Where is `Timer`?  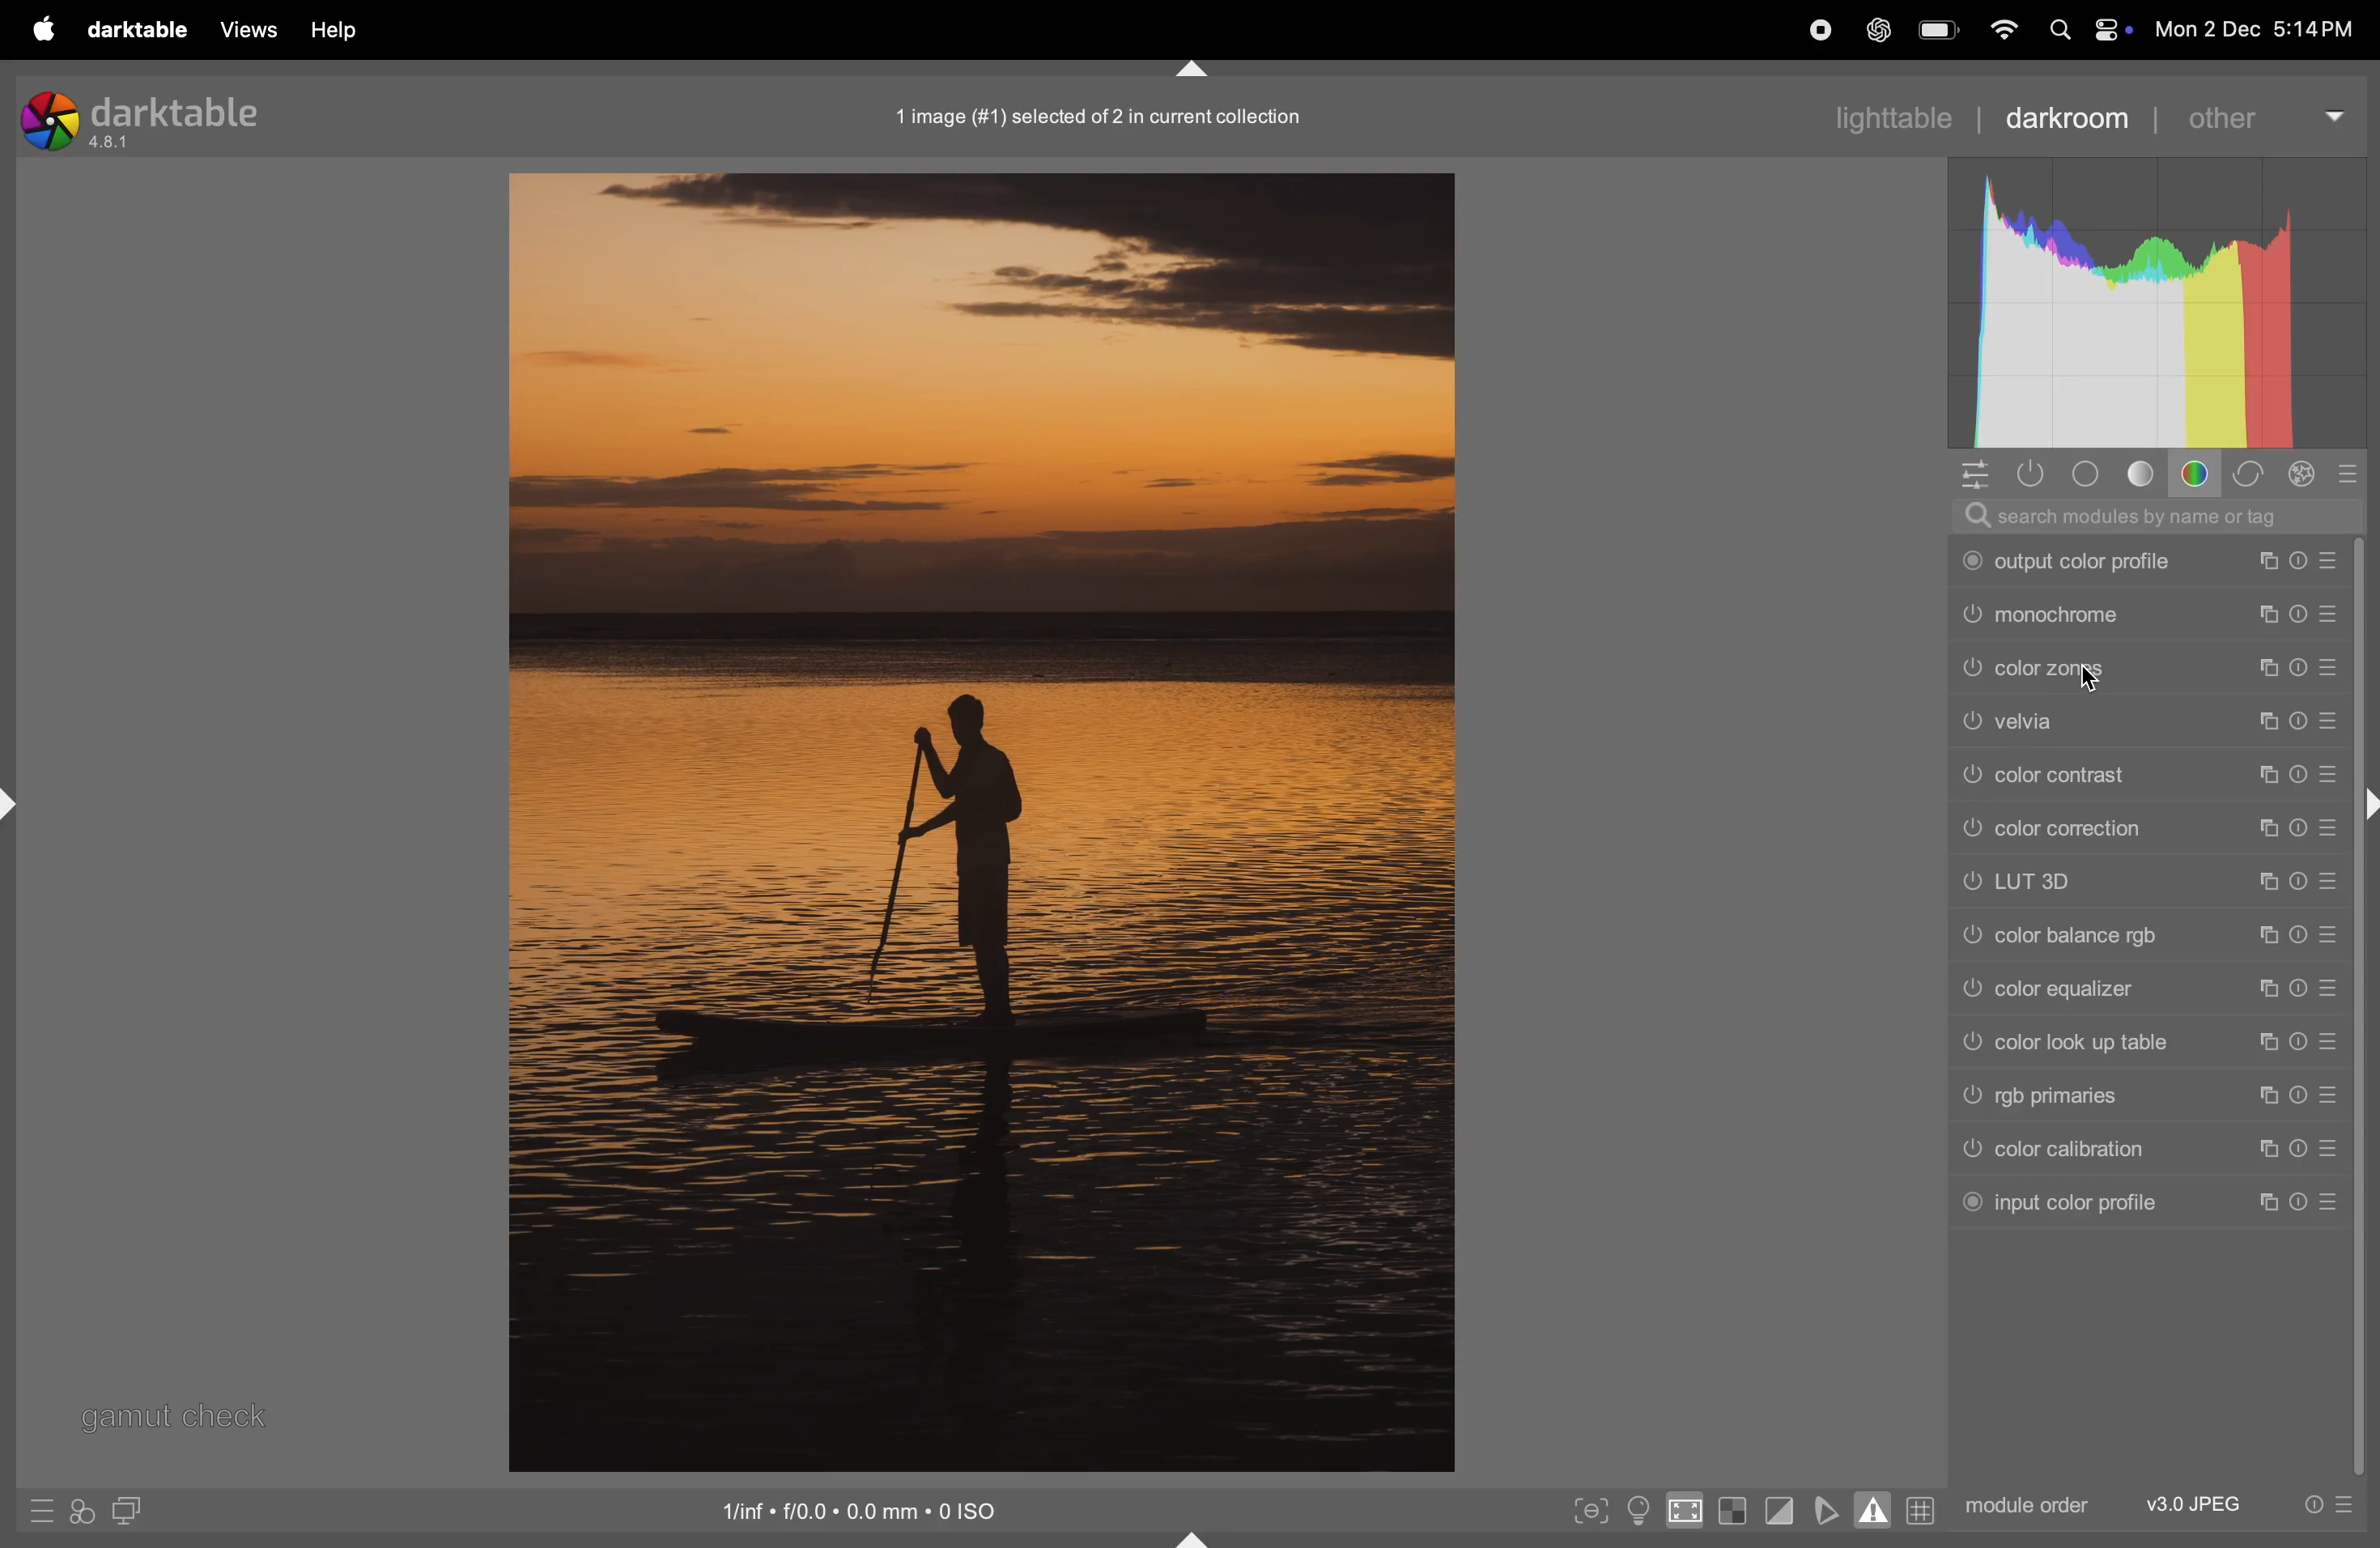
Timer is located at coordinates (2296, 669).